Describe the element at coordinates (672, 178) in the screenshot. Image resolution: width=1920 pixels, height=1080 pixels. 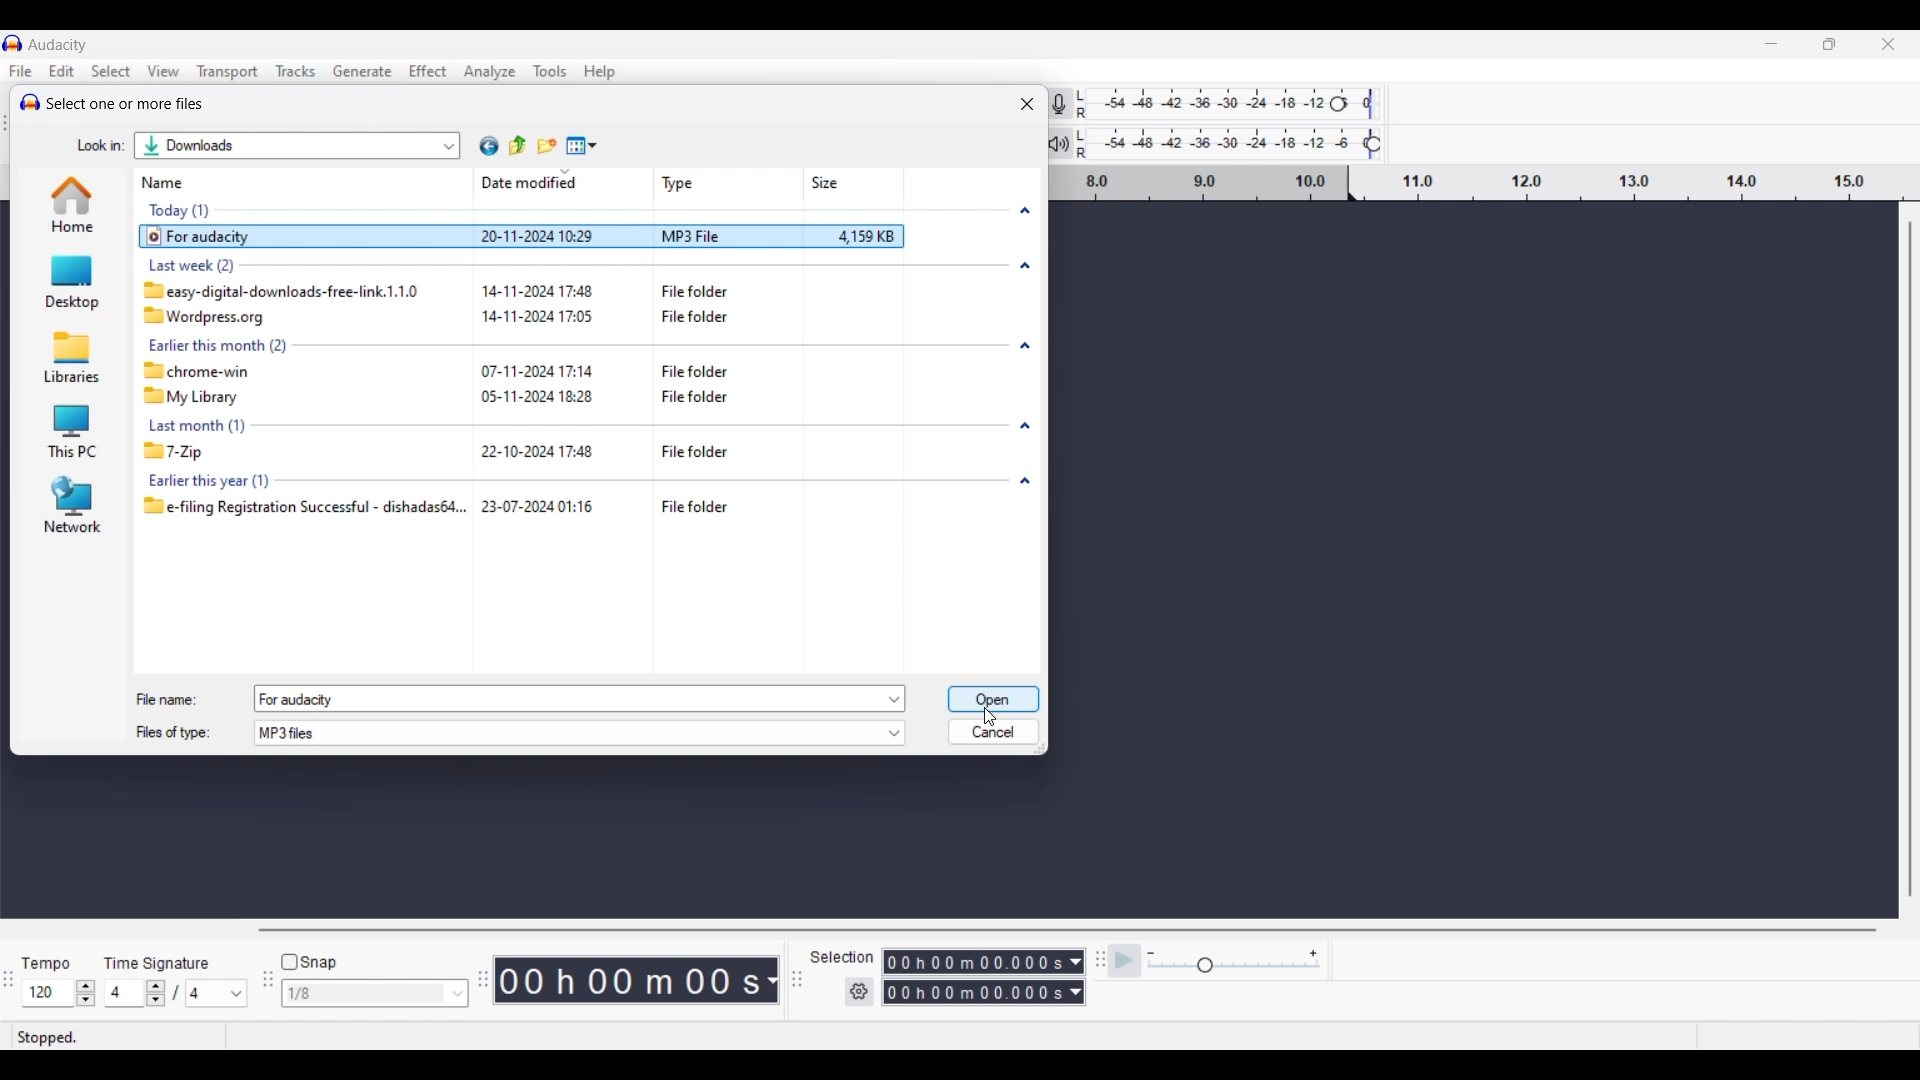
I see `Type` at that location.